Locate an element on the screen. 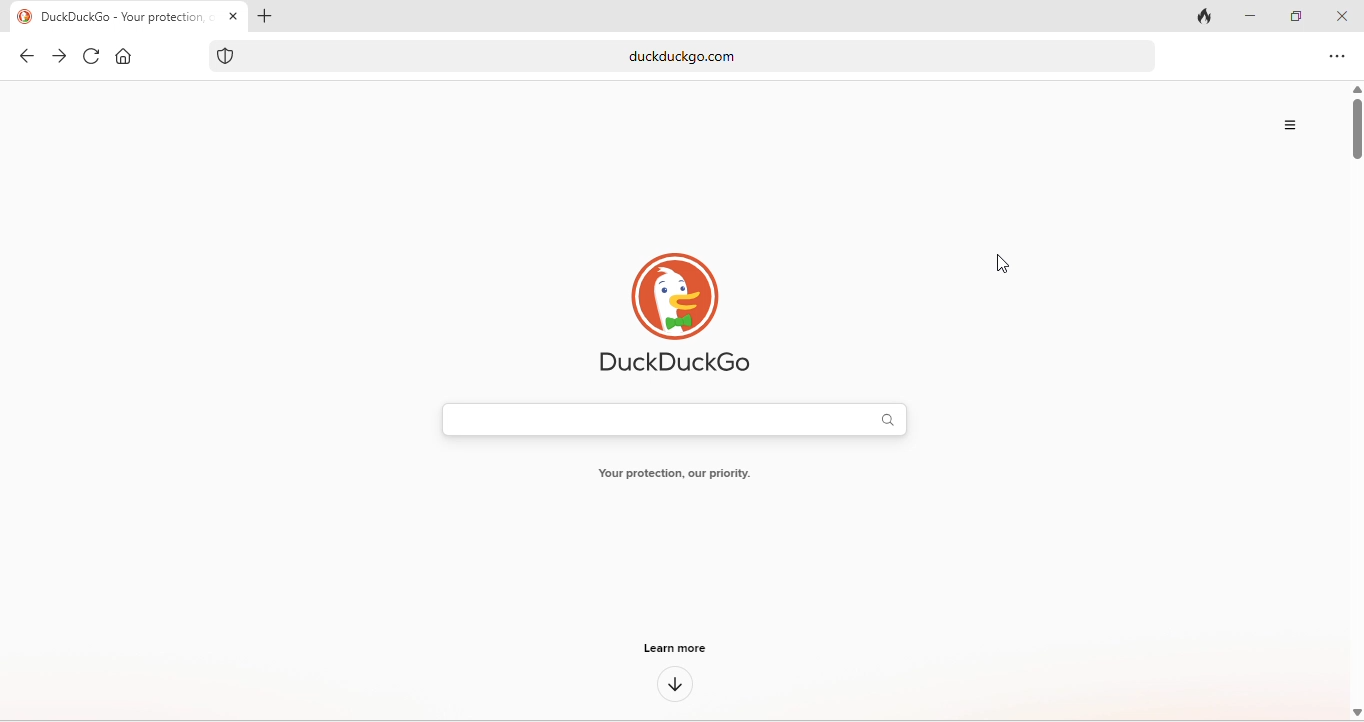  duckduckgo protection is located at coordinates (226, 55).